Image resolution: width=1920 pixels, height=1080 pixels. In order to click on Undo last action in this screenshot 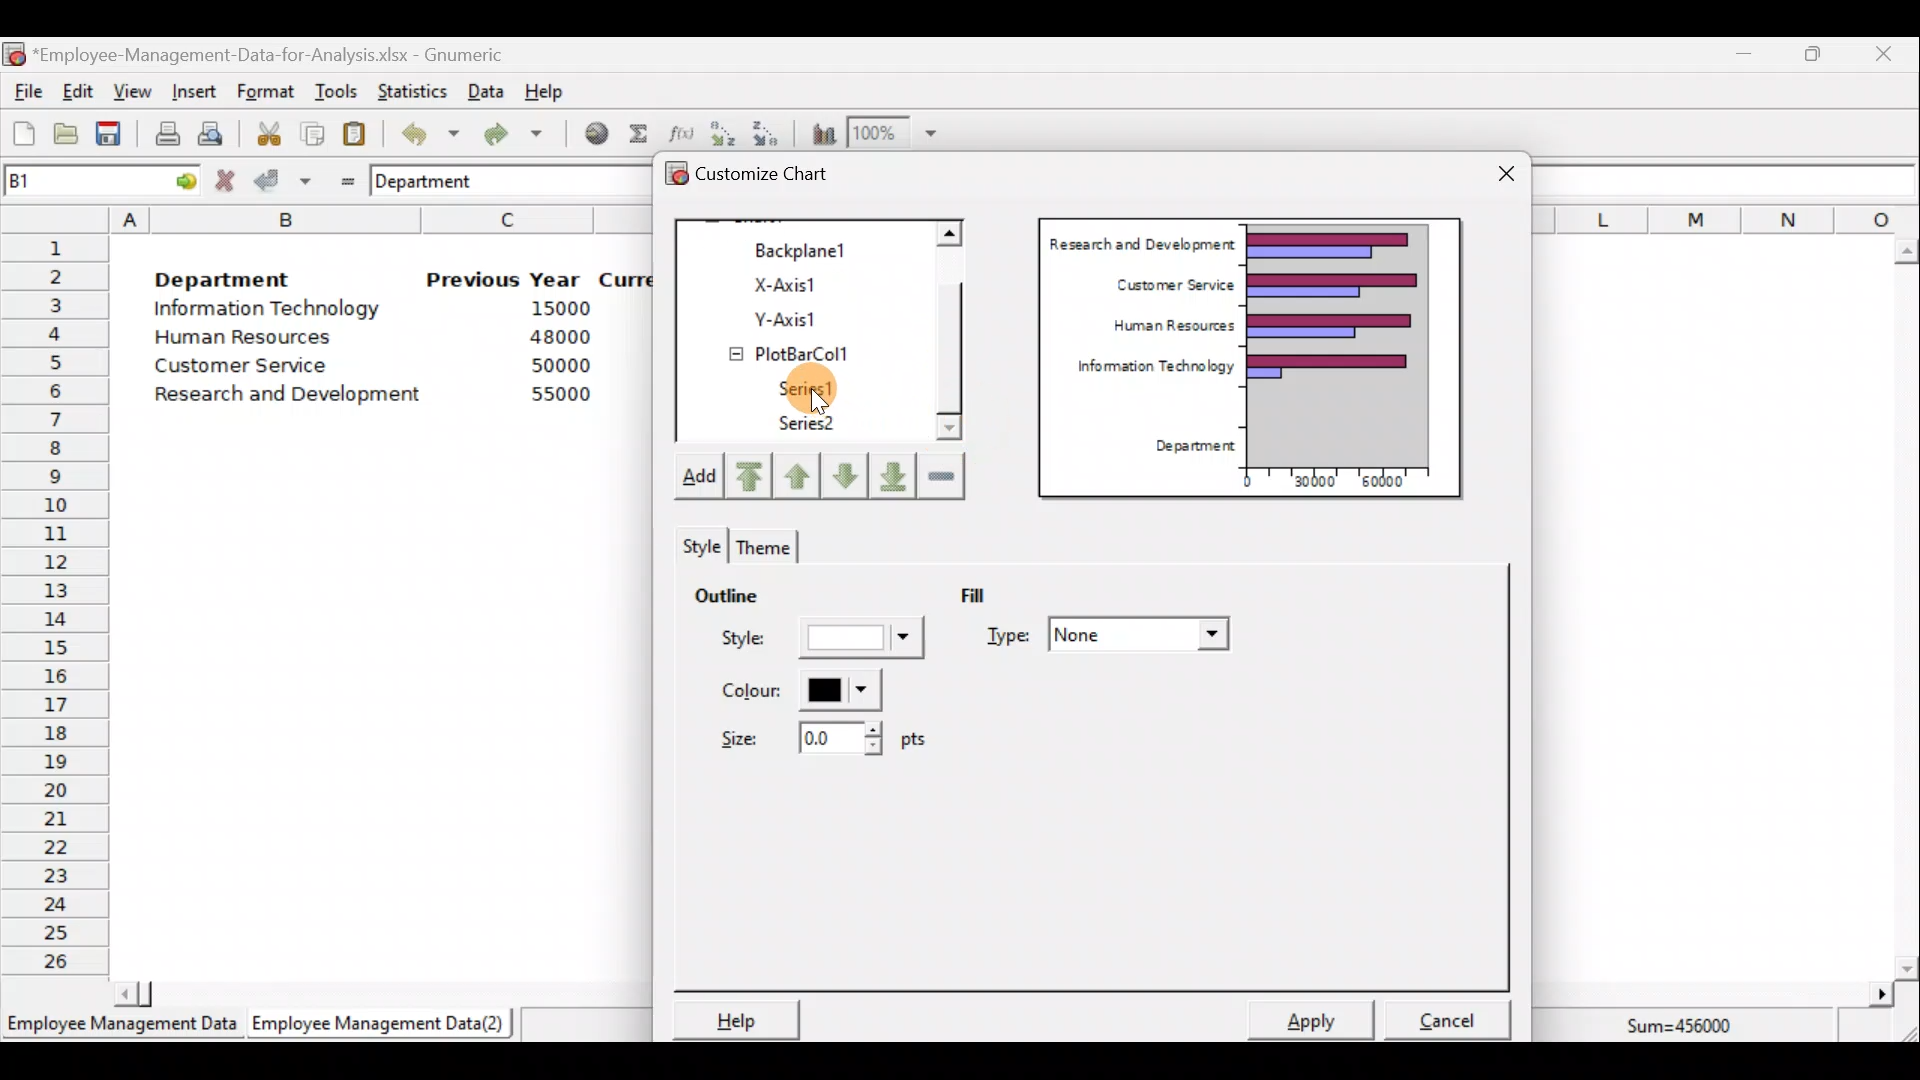, I will do `click(419, 129)`.